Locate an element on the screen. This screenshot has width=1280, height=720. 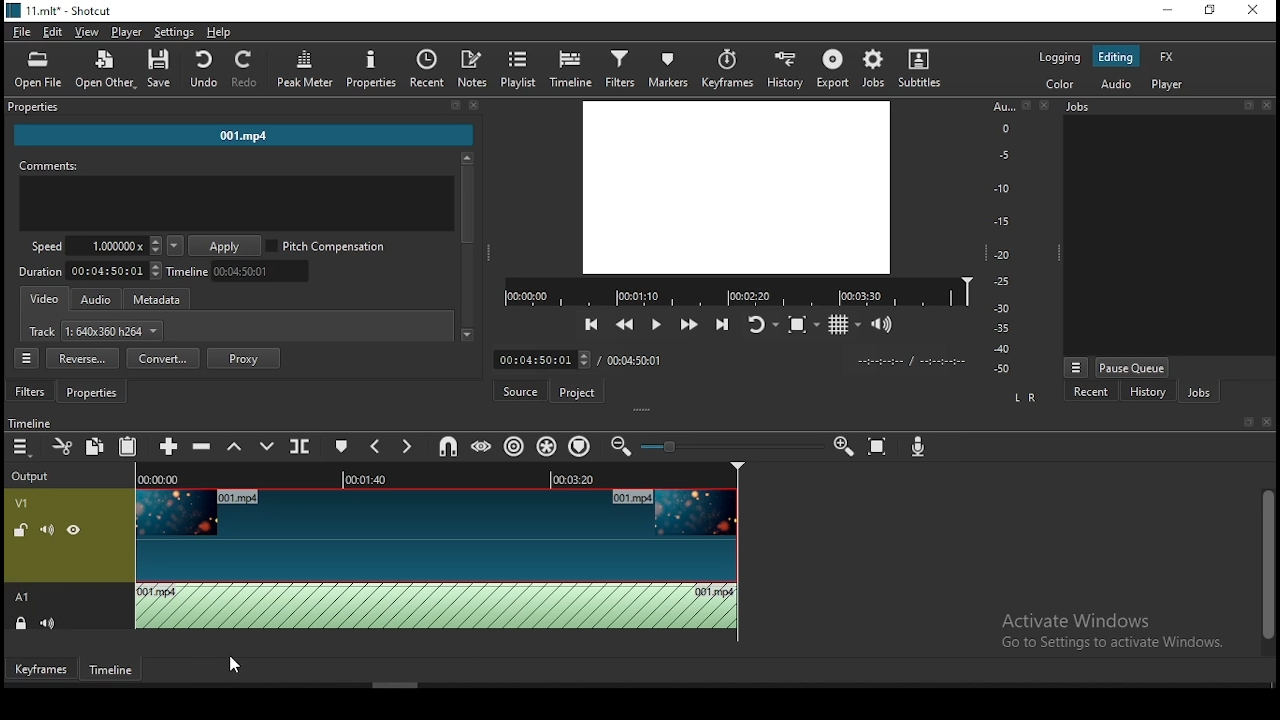
player is located at coordinates (1167, 84).